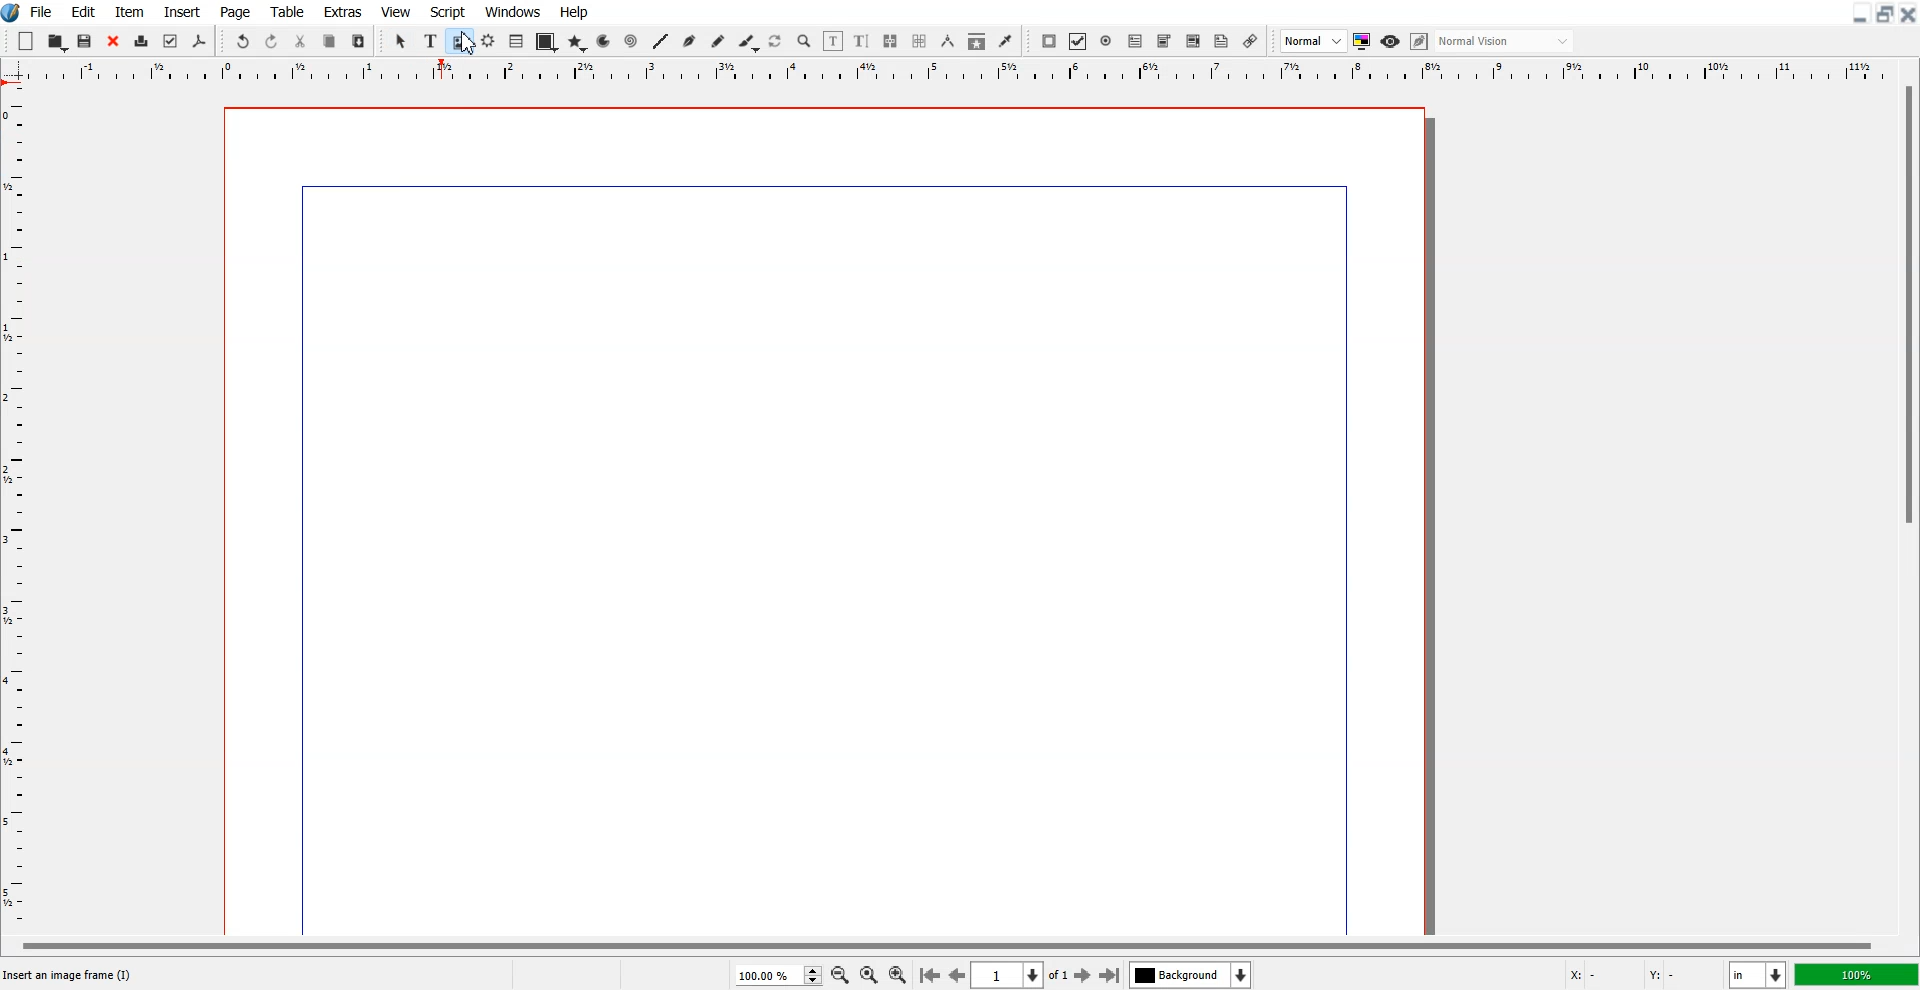 The height and width of the screenshot is (990, 1920). Describe the element at coordinates (467, 45) in the screenshot. I see `Cursor` at that location.